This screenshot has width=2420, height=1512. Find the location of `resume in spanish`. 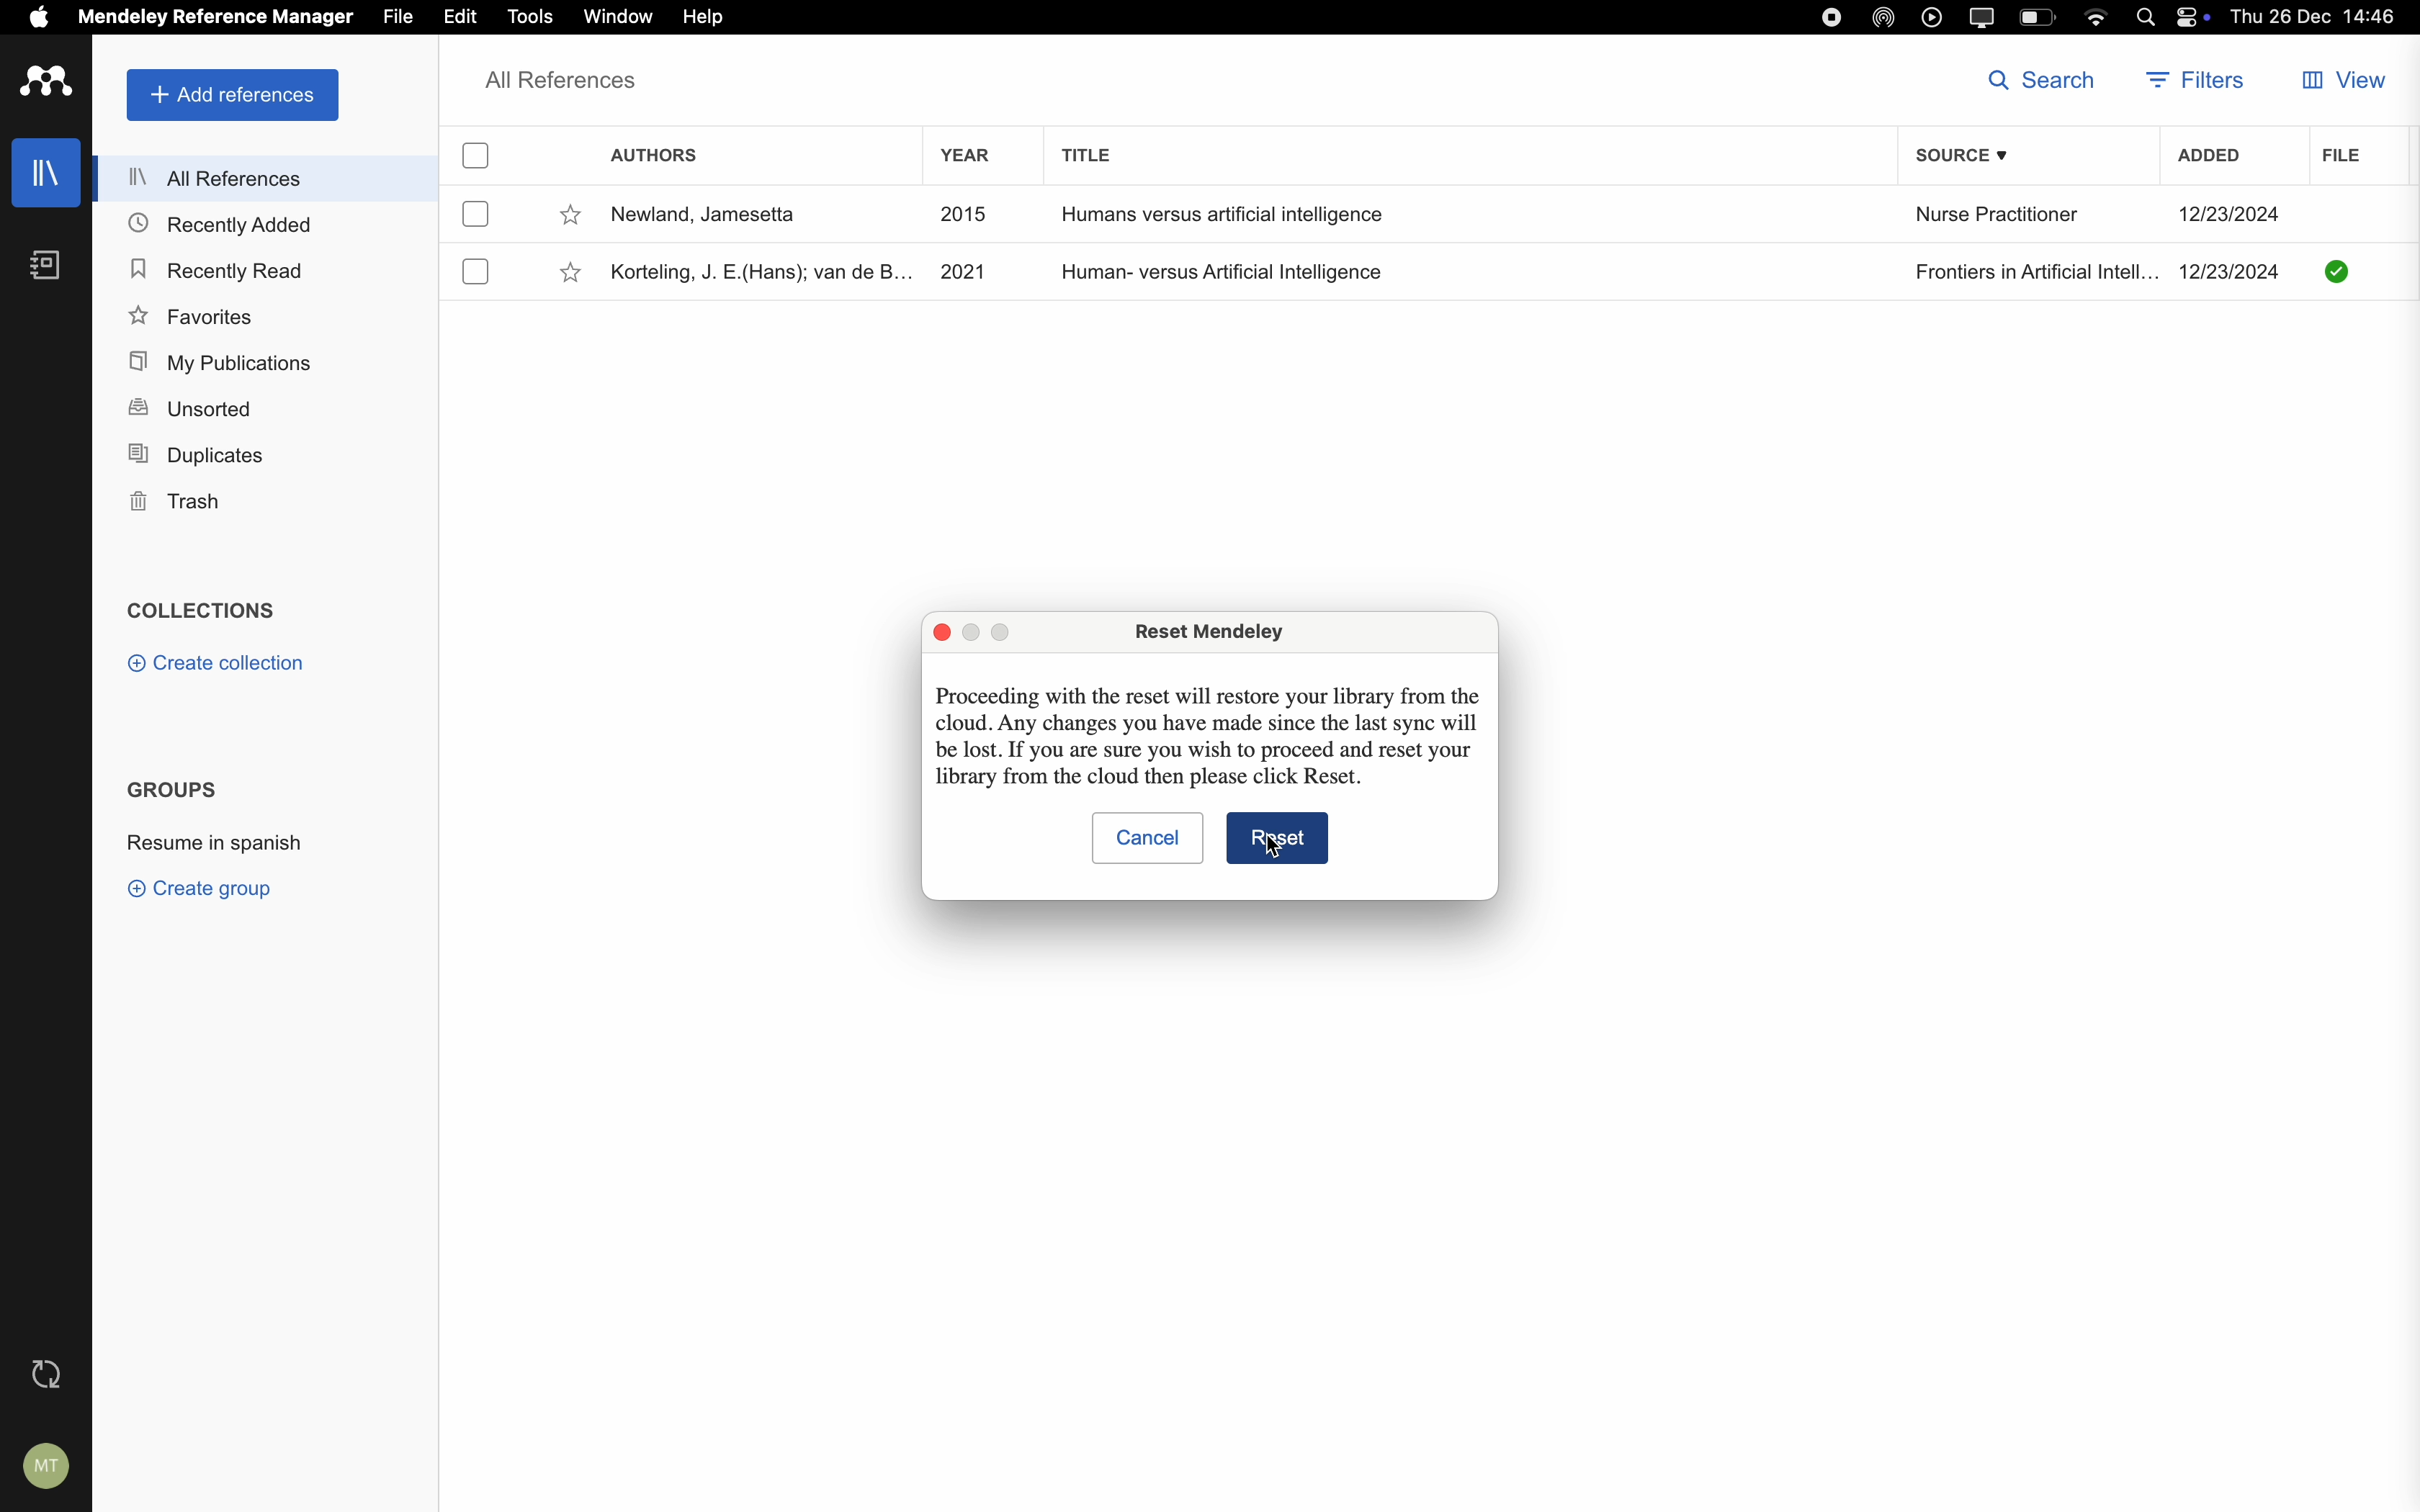

resume in spanish is located at coordinates (215, 838).